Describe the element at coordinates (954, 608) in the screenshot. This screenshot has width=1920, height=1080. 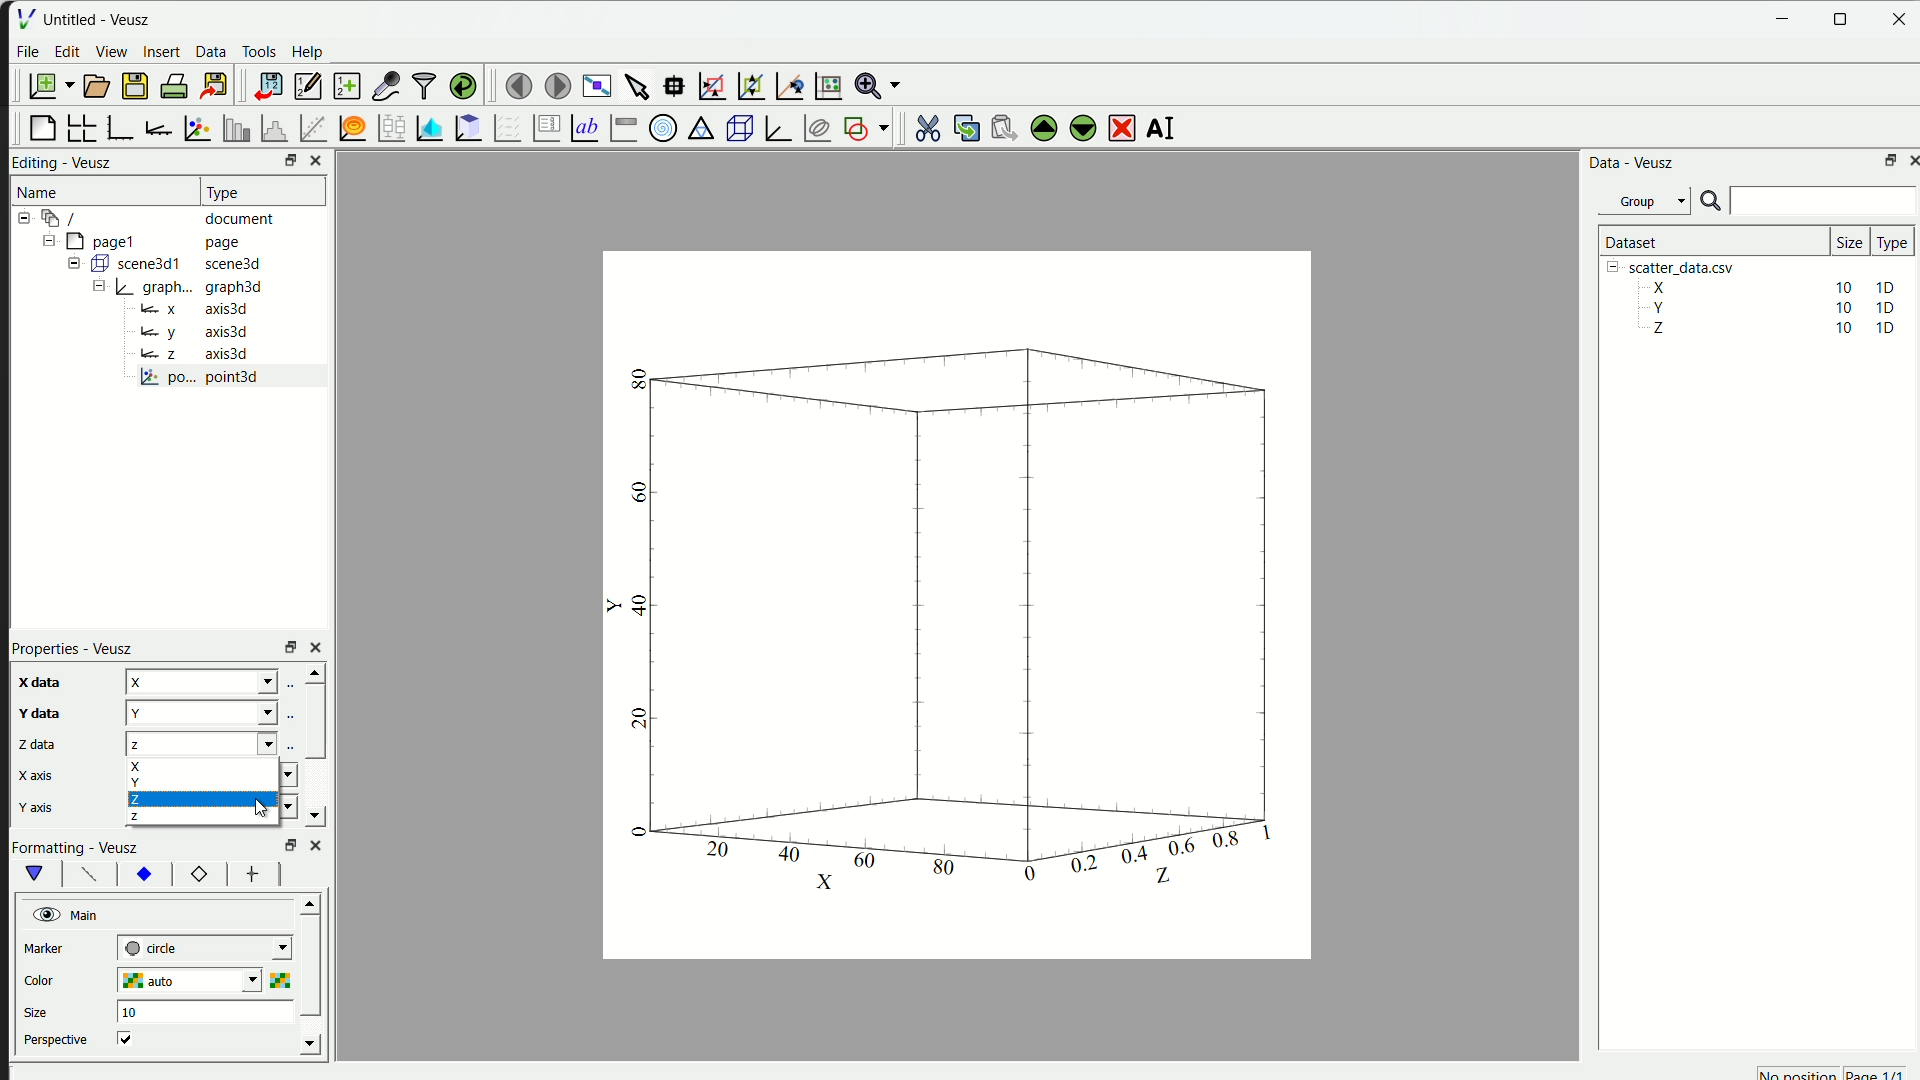
I see `canvas` at that location.